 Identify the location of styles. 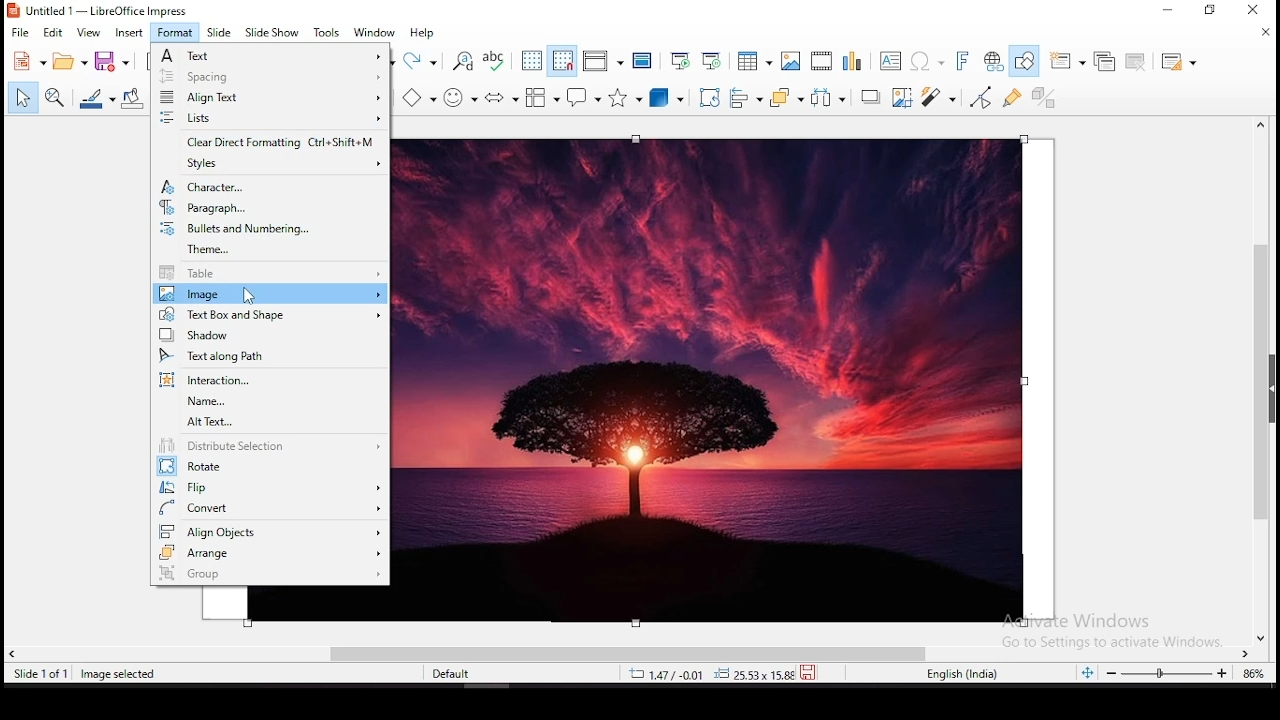
(272, 164).